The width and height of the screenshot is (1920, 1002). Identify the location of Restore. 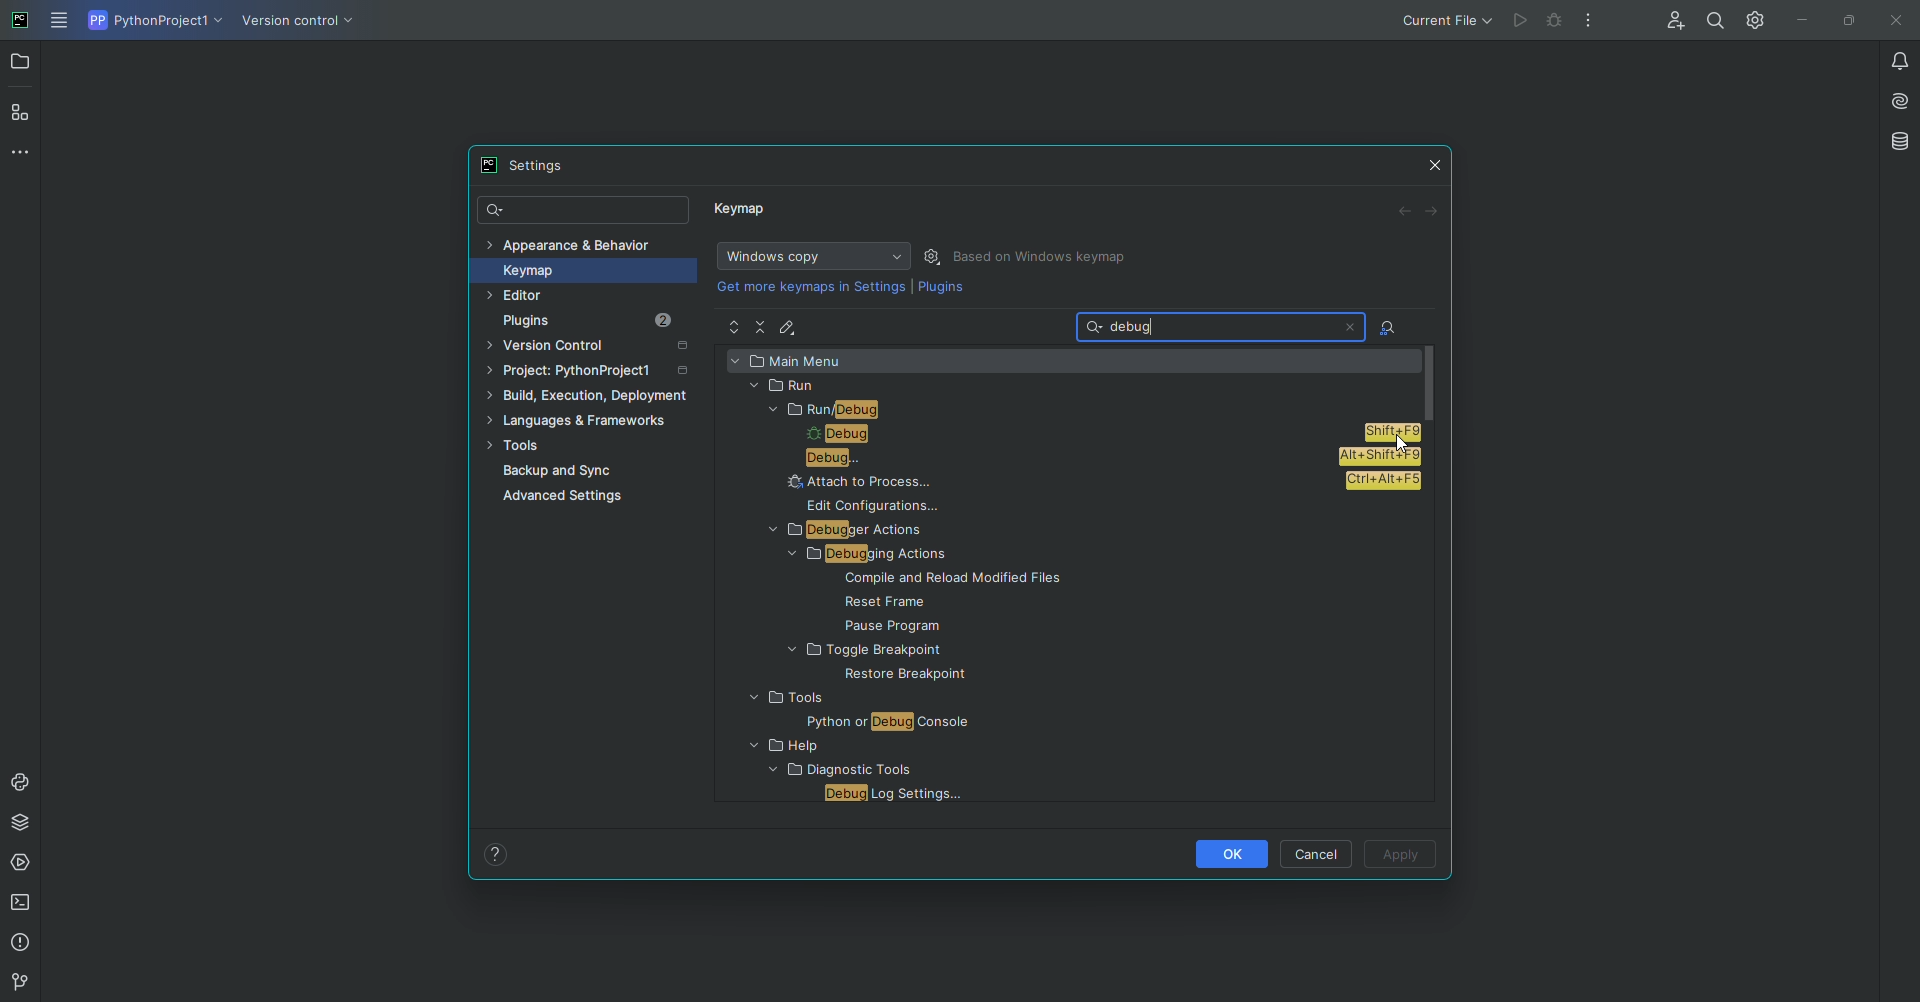
(1844, 19).